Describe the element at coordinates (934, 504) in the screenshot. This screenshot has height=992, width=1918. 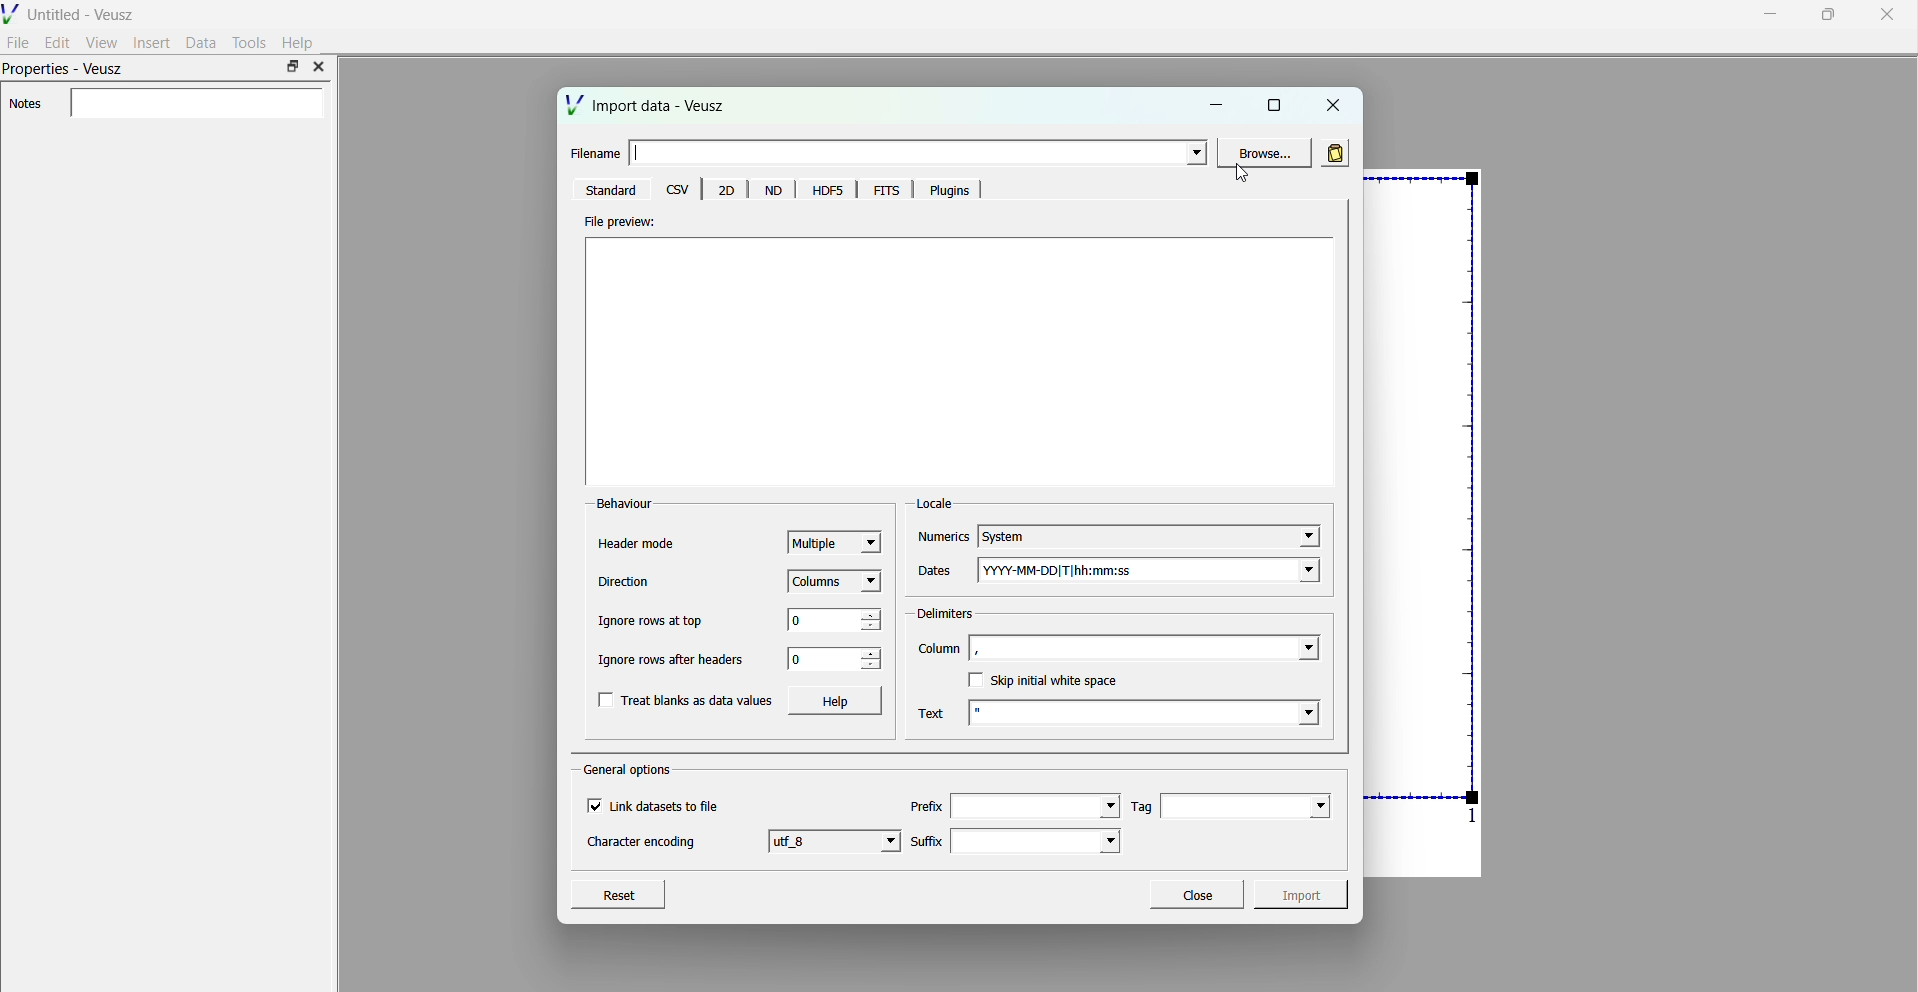
I see `Locale` at that location.